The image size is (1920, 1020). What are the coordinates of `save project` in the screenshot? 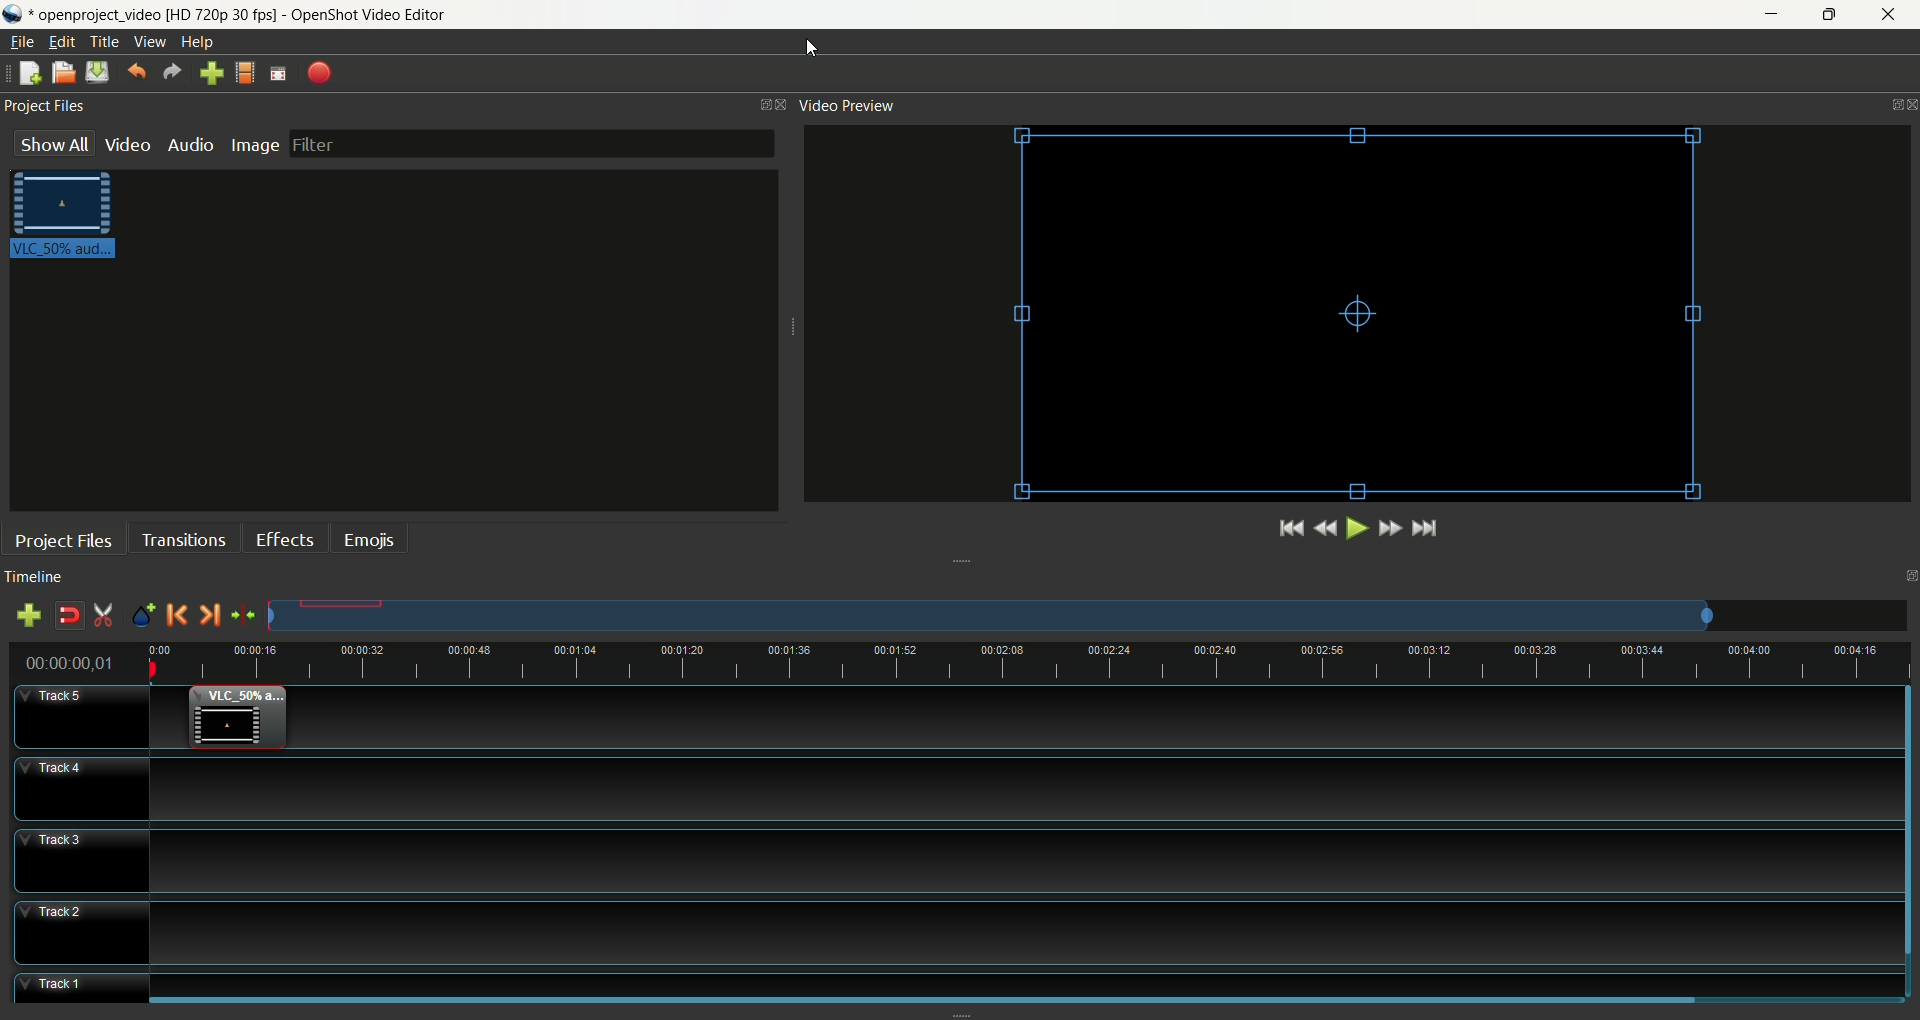 It's located at (96, 71).